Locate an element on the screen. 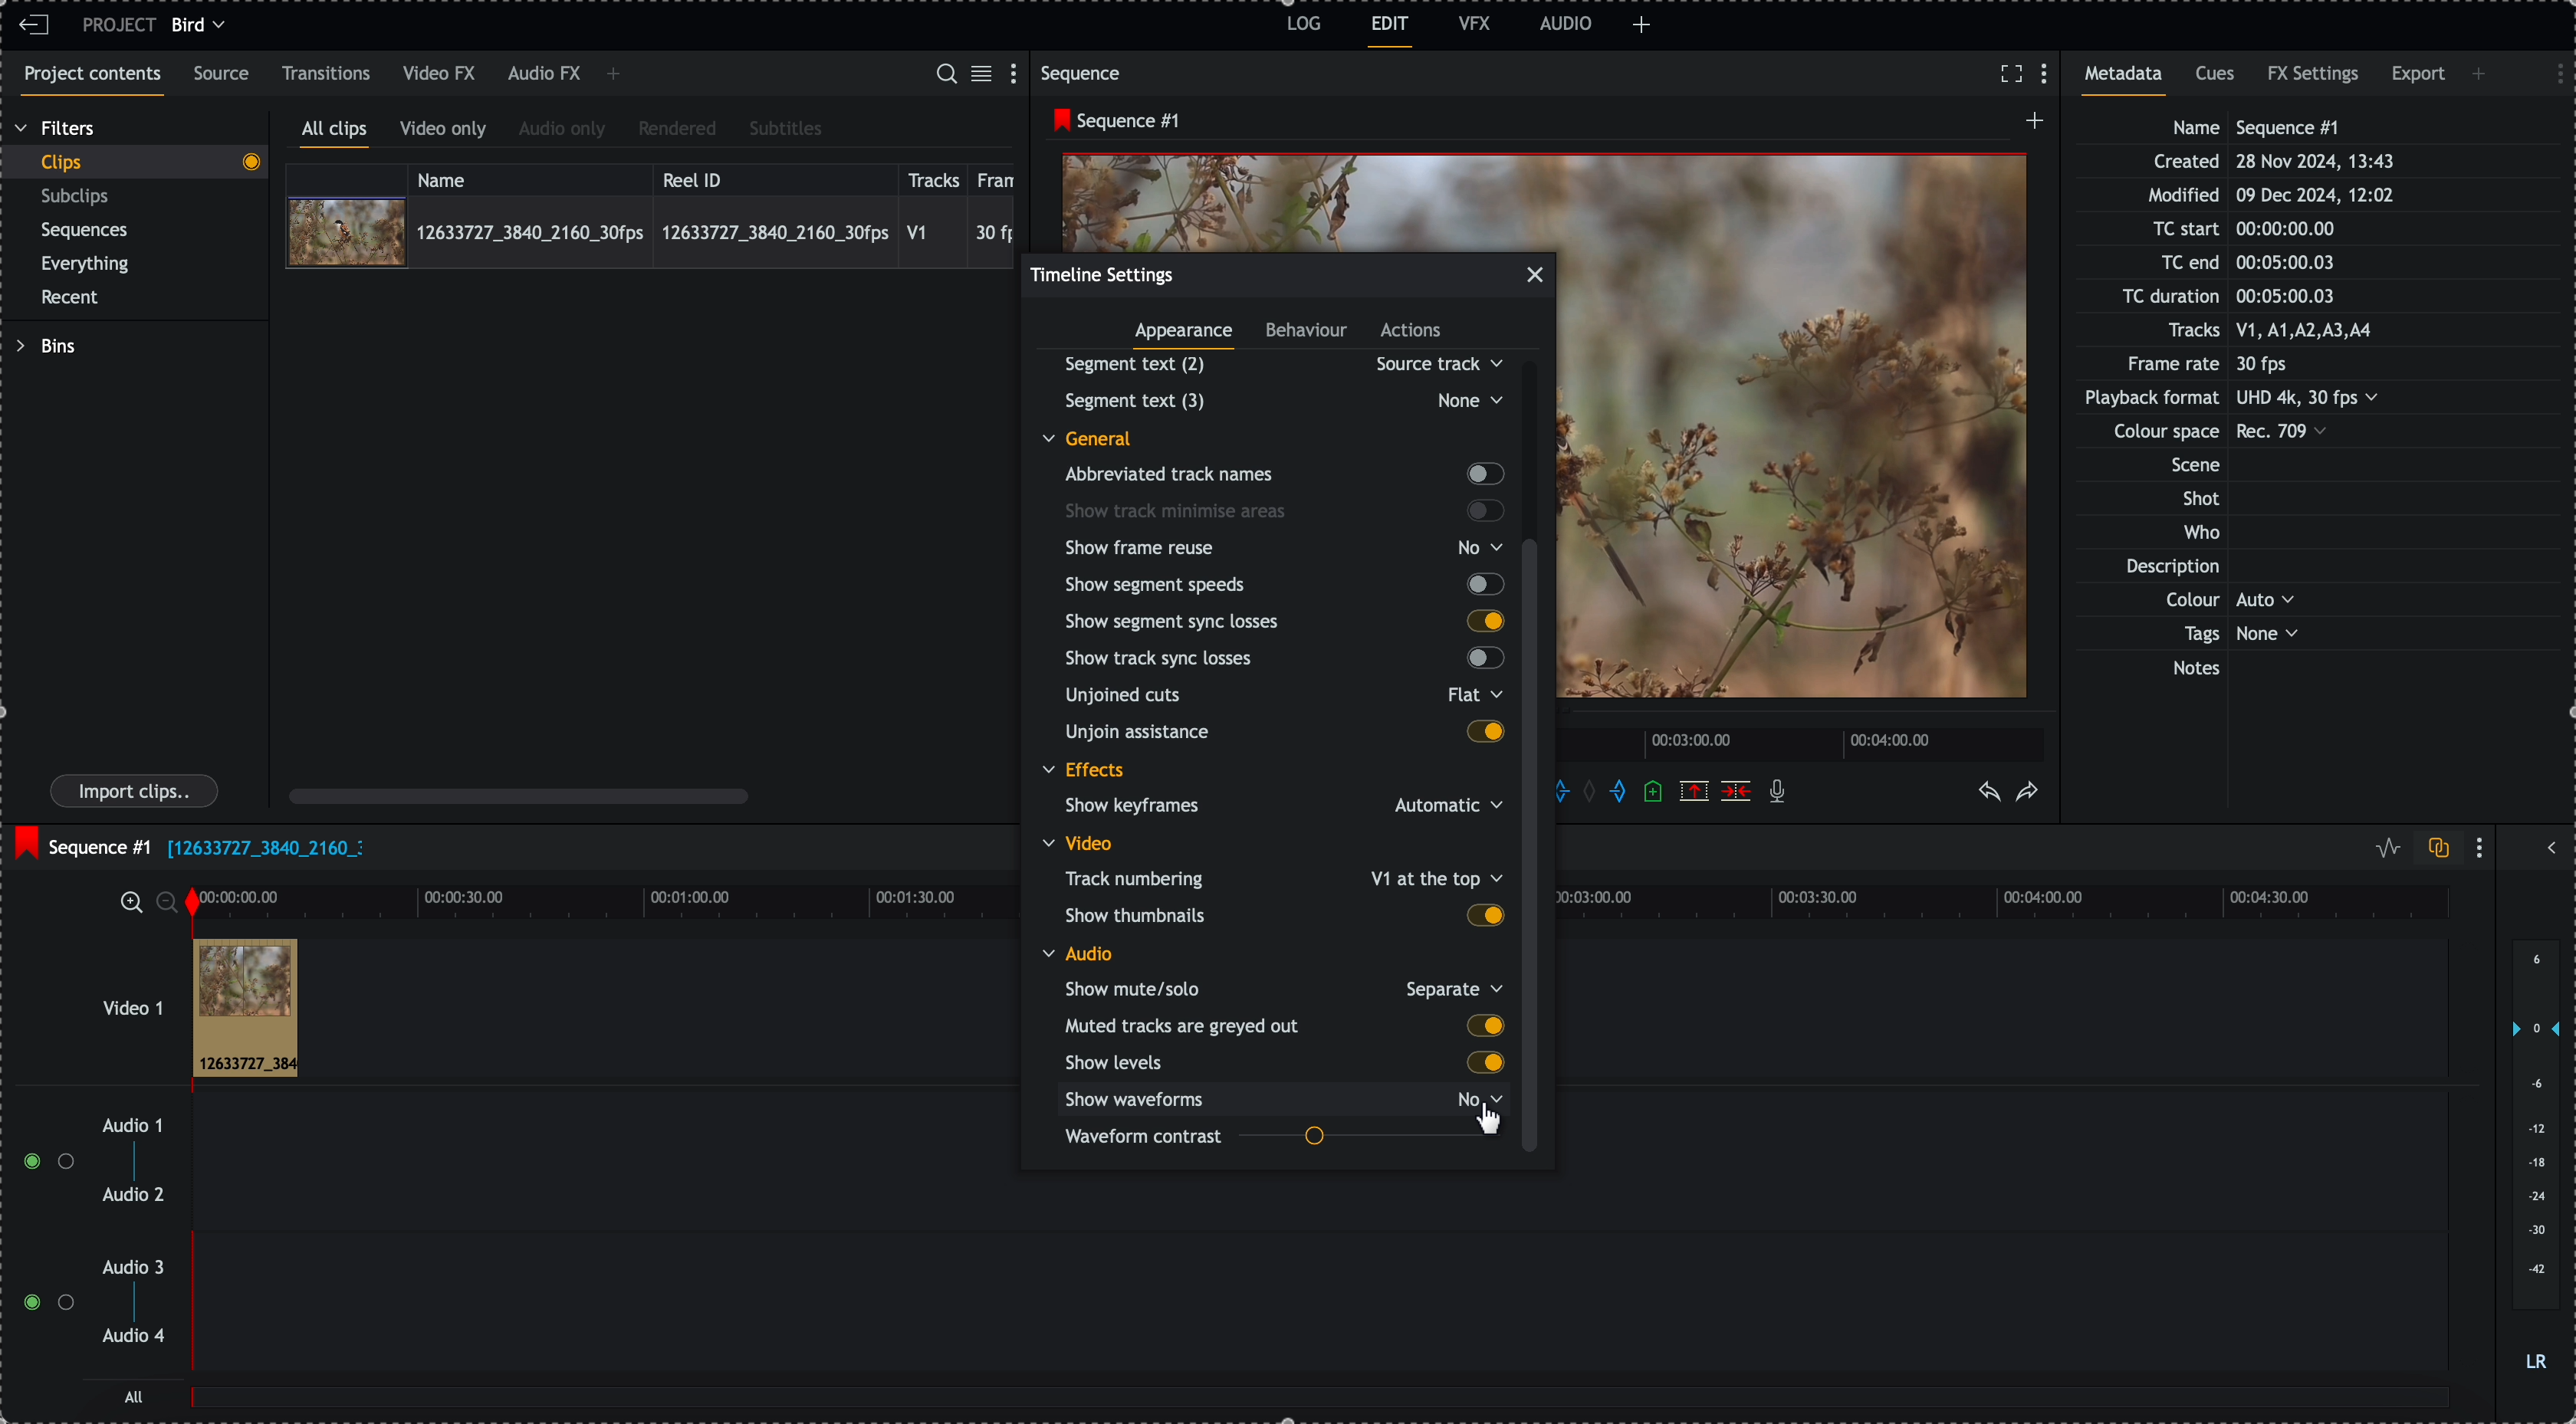  bins is located at coordinates (45, 346).